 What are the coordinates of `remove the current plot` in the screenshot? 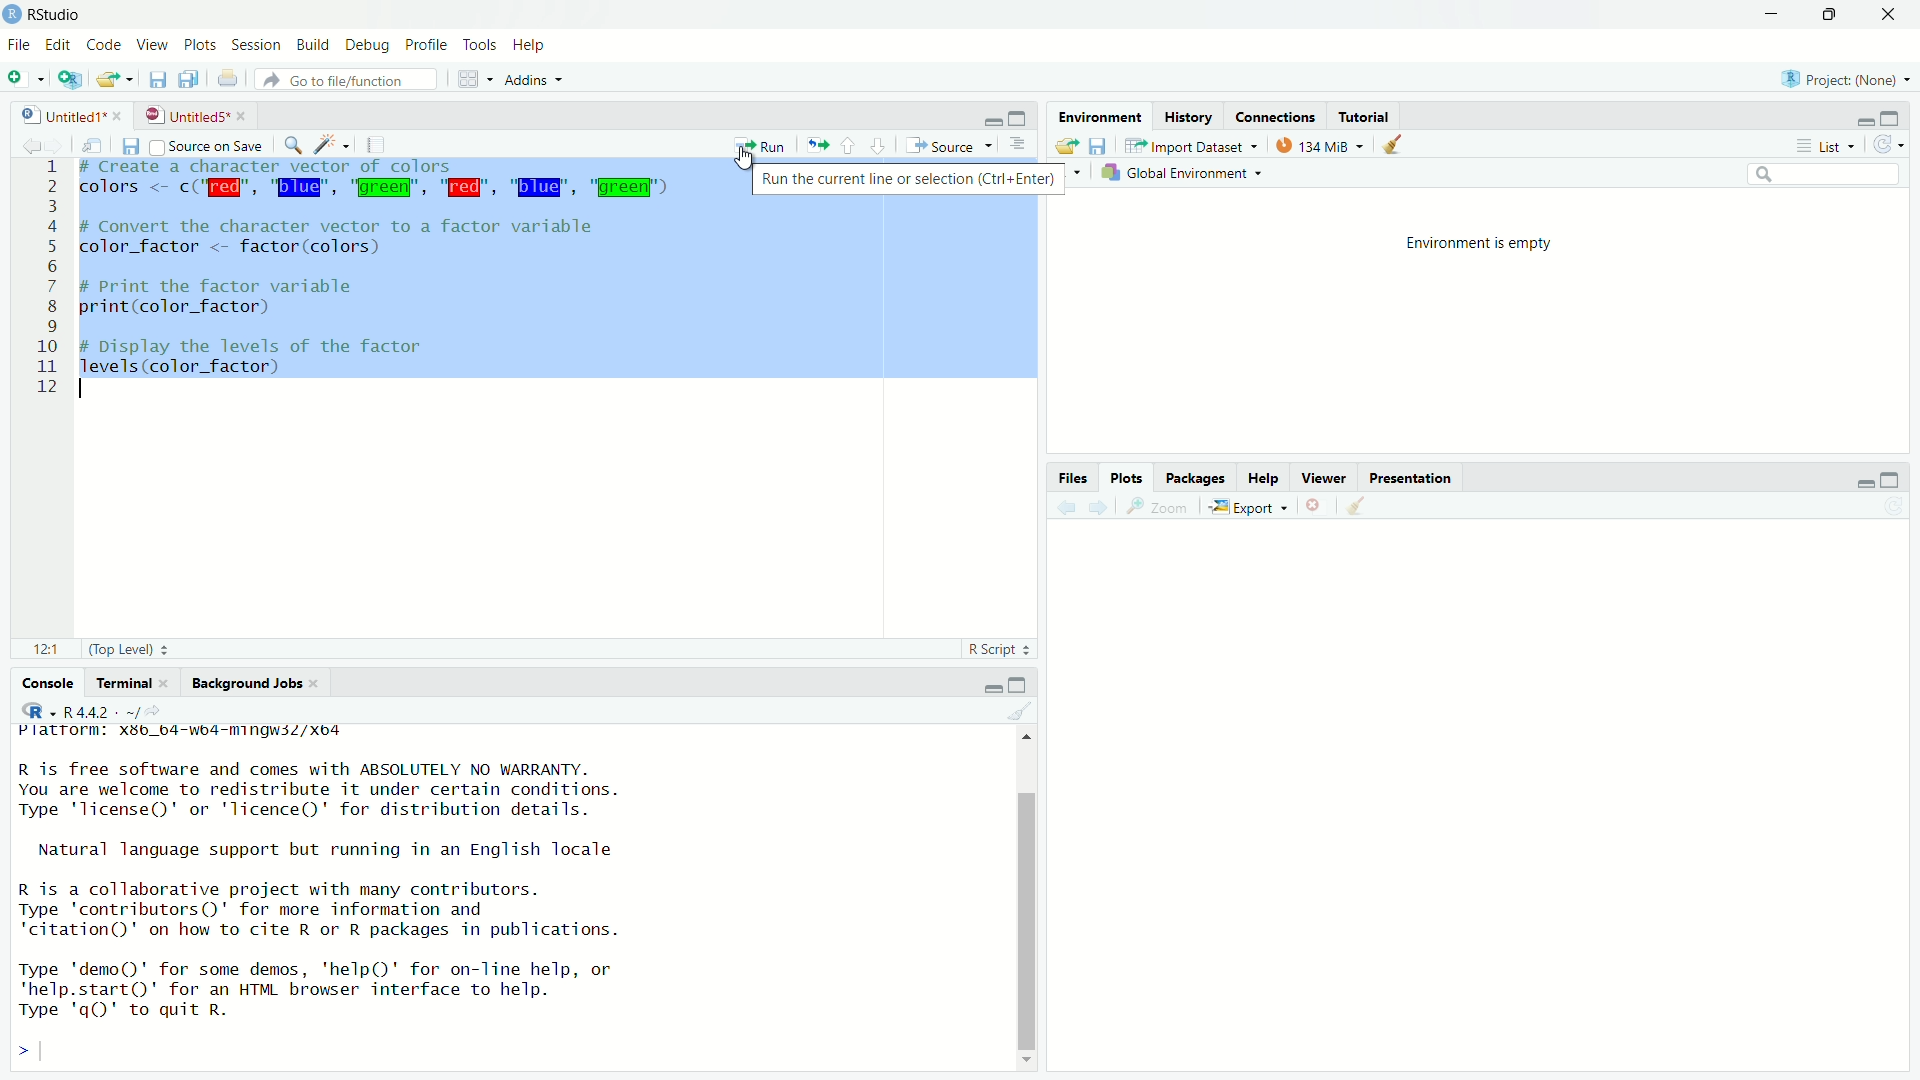 It's located at (1312, 504).